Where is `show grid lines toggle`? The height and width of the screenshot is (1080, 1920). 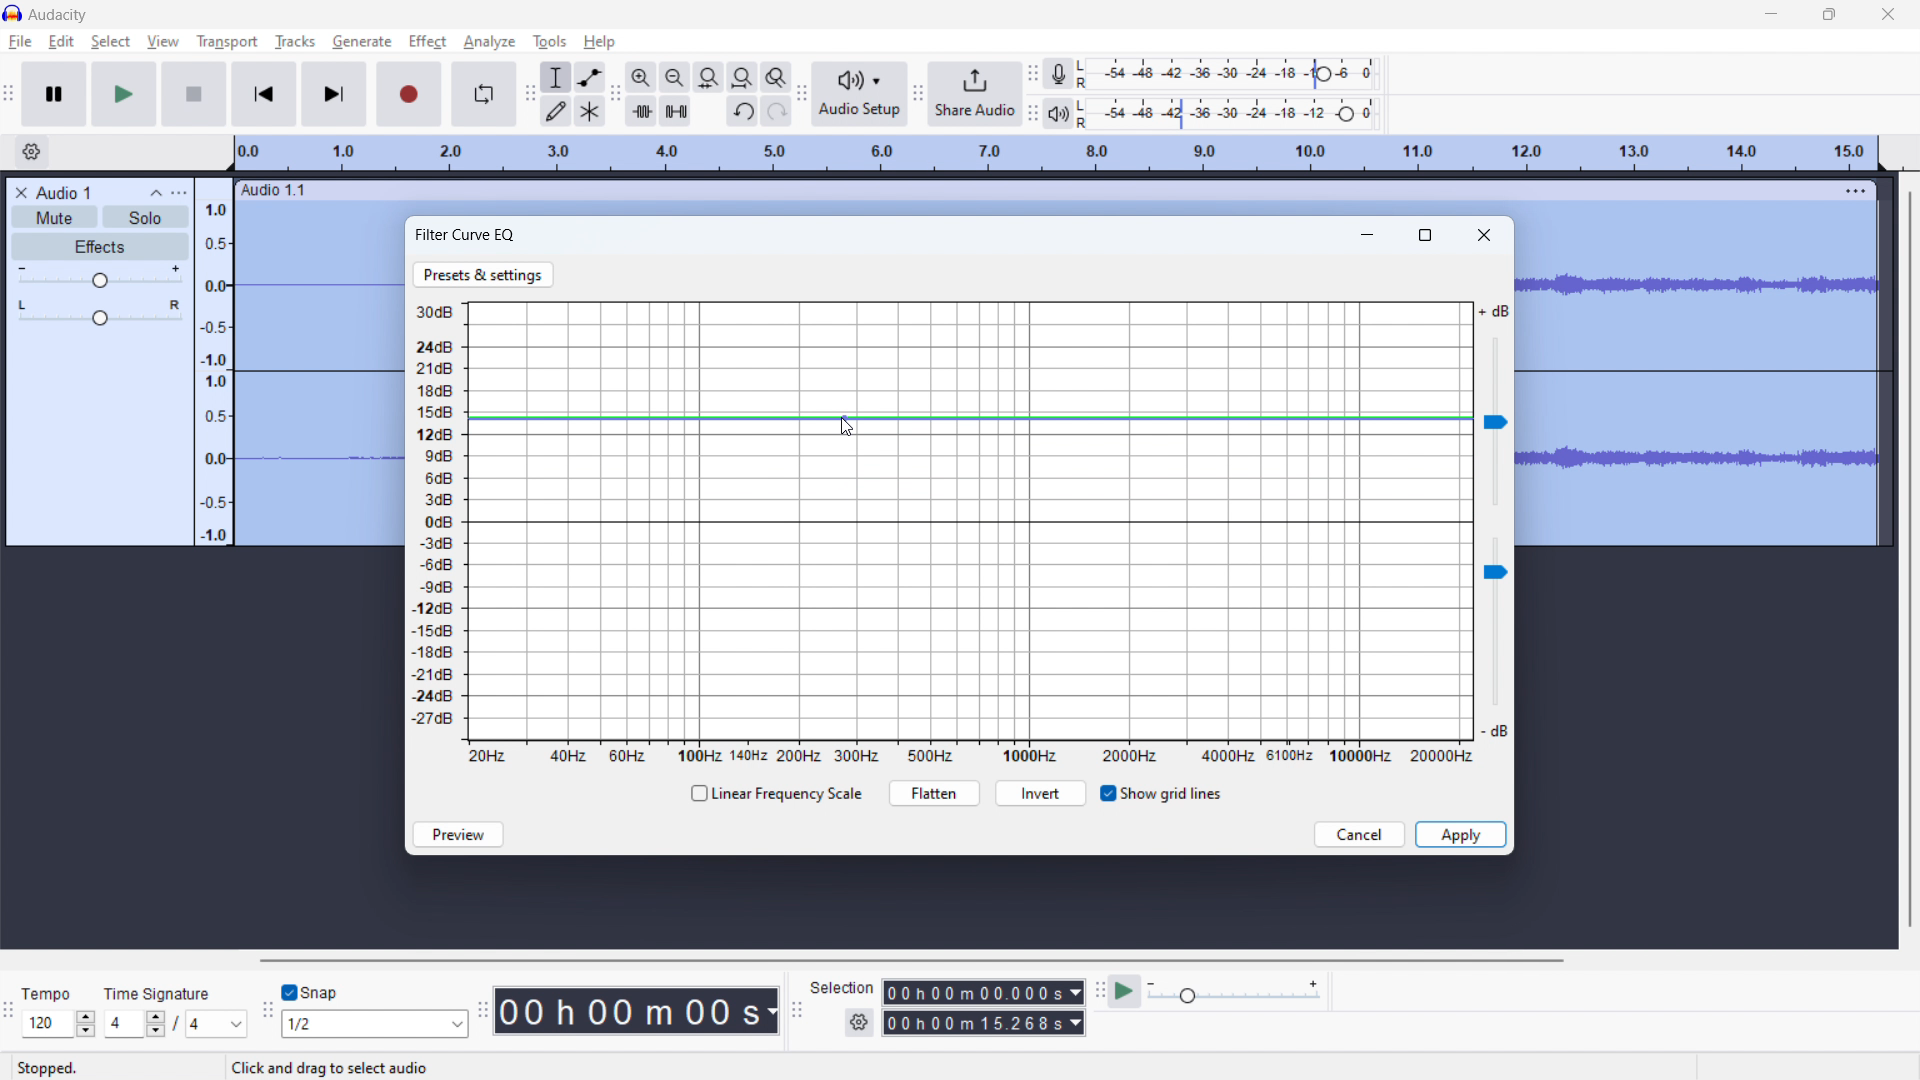 show grid lines toggle is located at coordinates (1160, 794).